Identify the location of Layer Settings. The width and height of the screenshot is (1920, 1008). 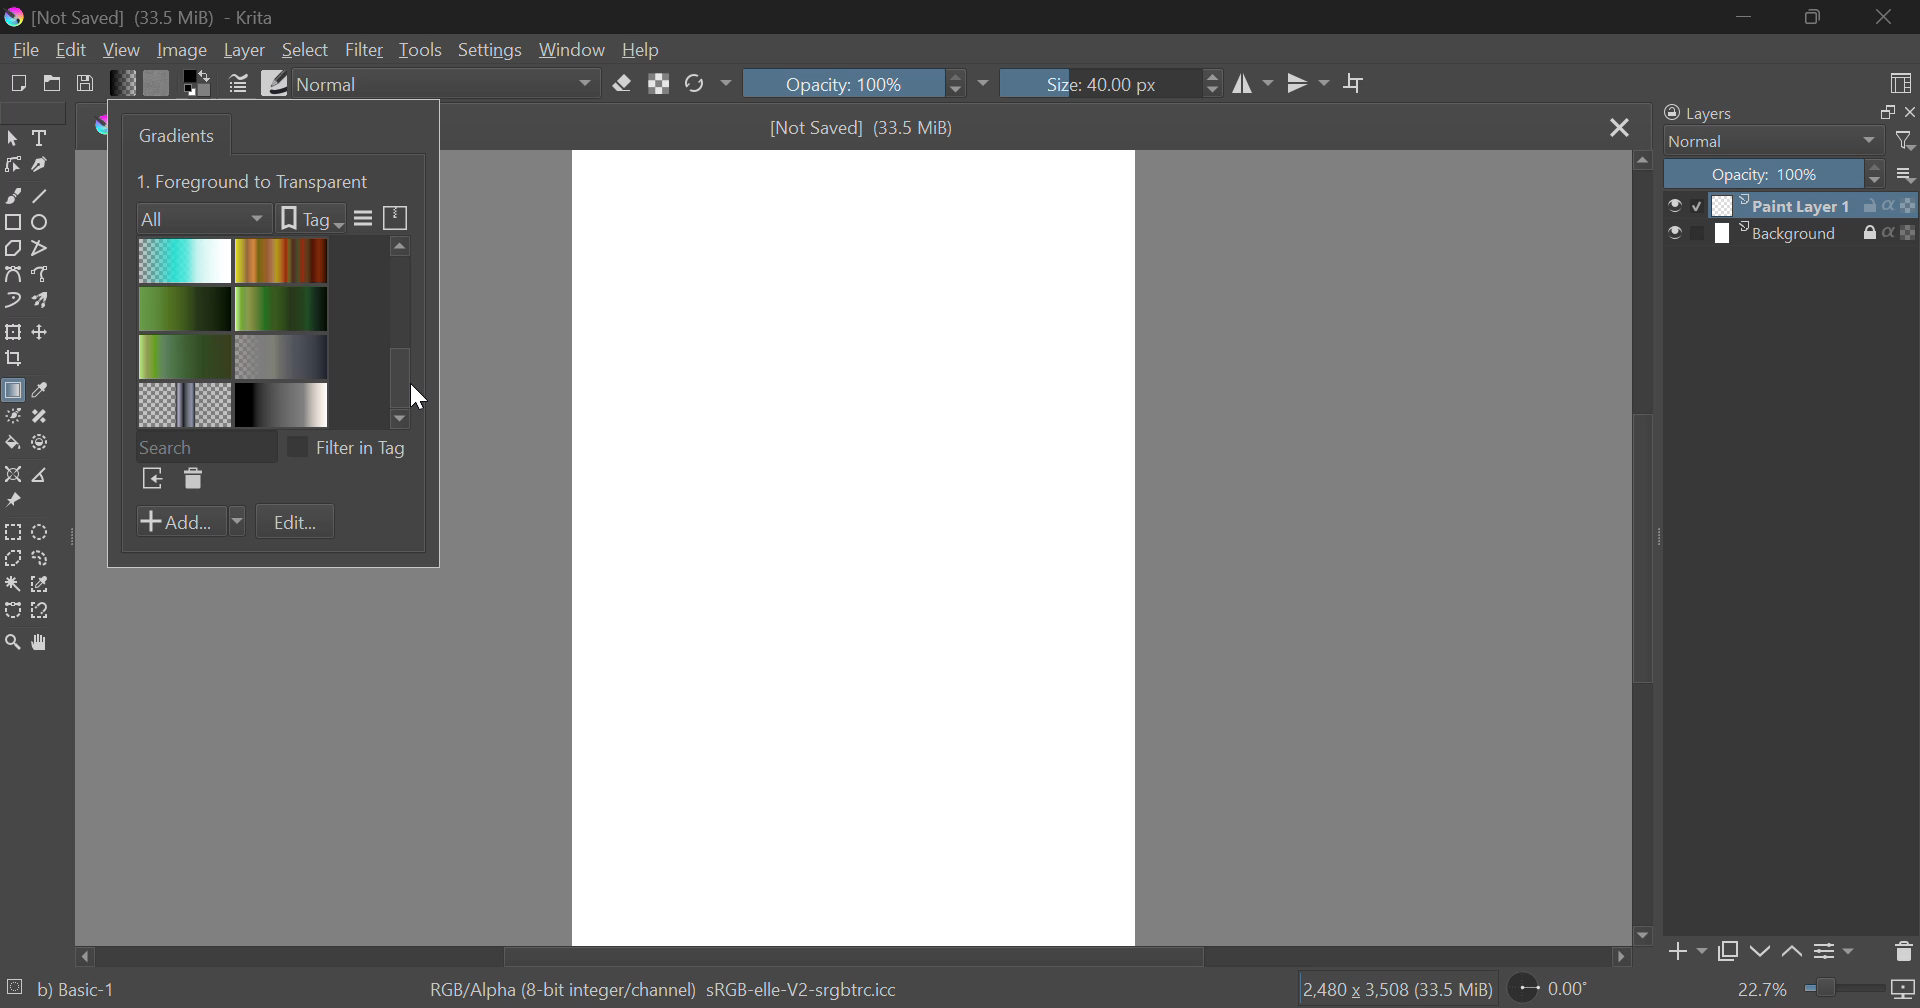
(1831, 951).